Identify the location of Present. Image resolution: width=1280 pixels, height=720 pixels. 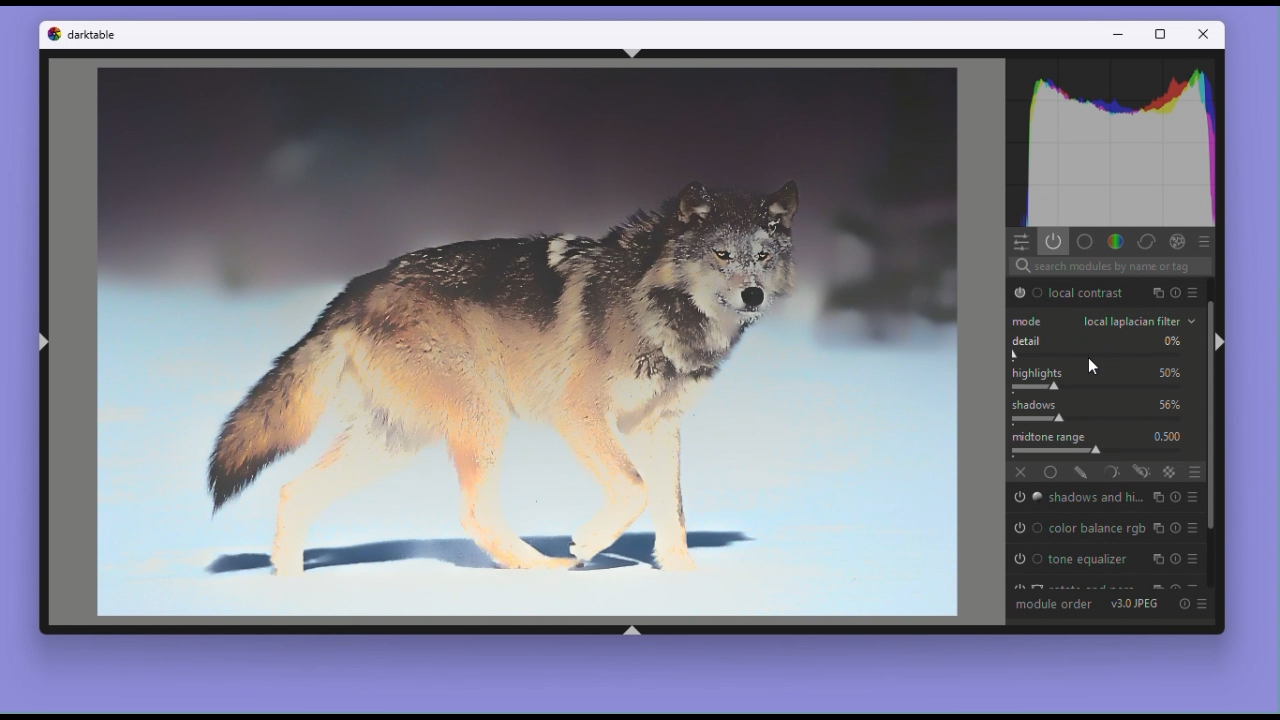
(1198, 560).